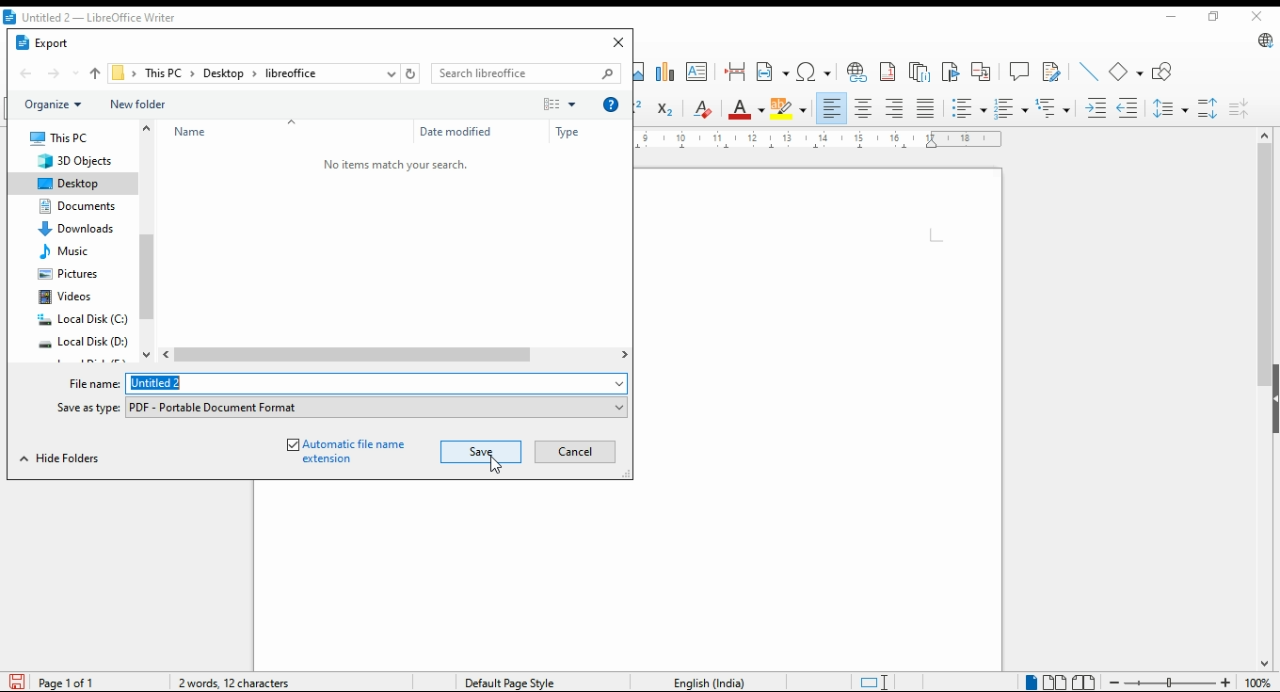 The image size is (1280, 692). Describe the element at coordinates (146, 243) in the screenshot. I see `scroll bar` at that location.